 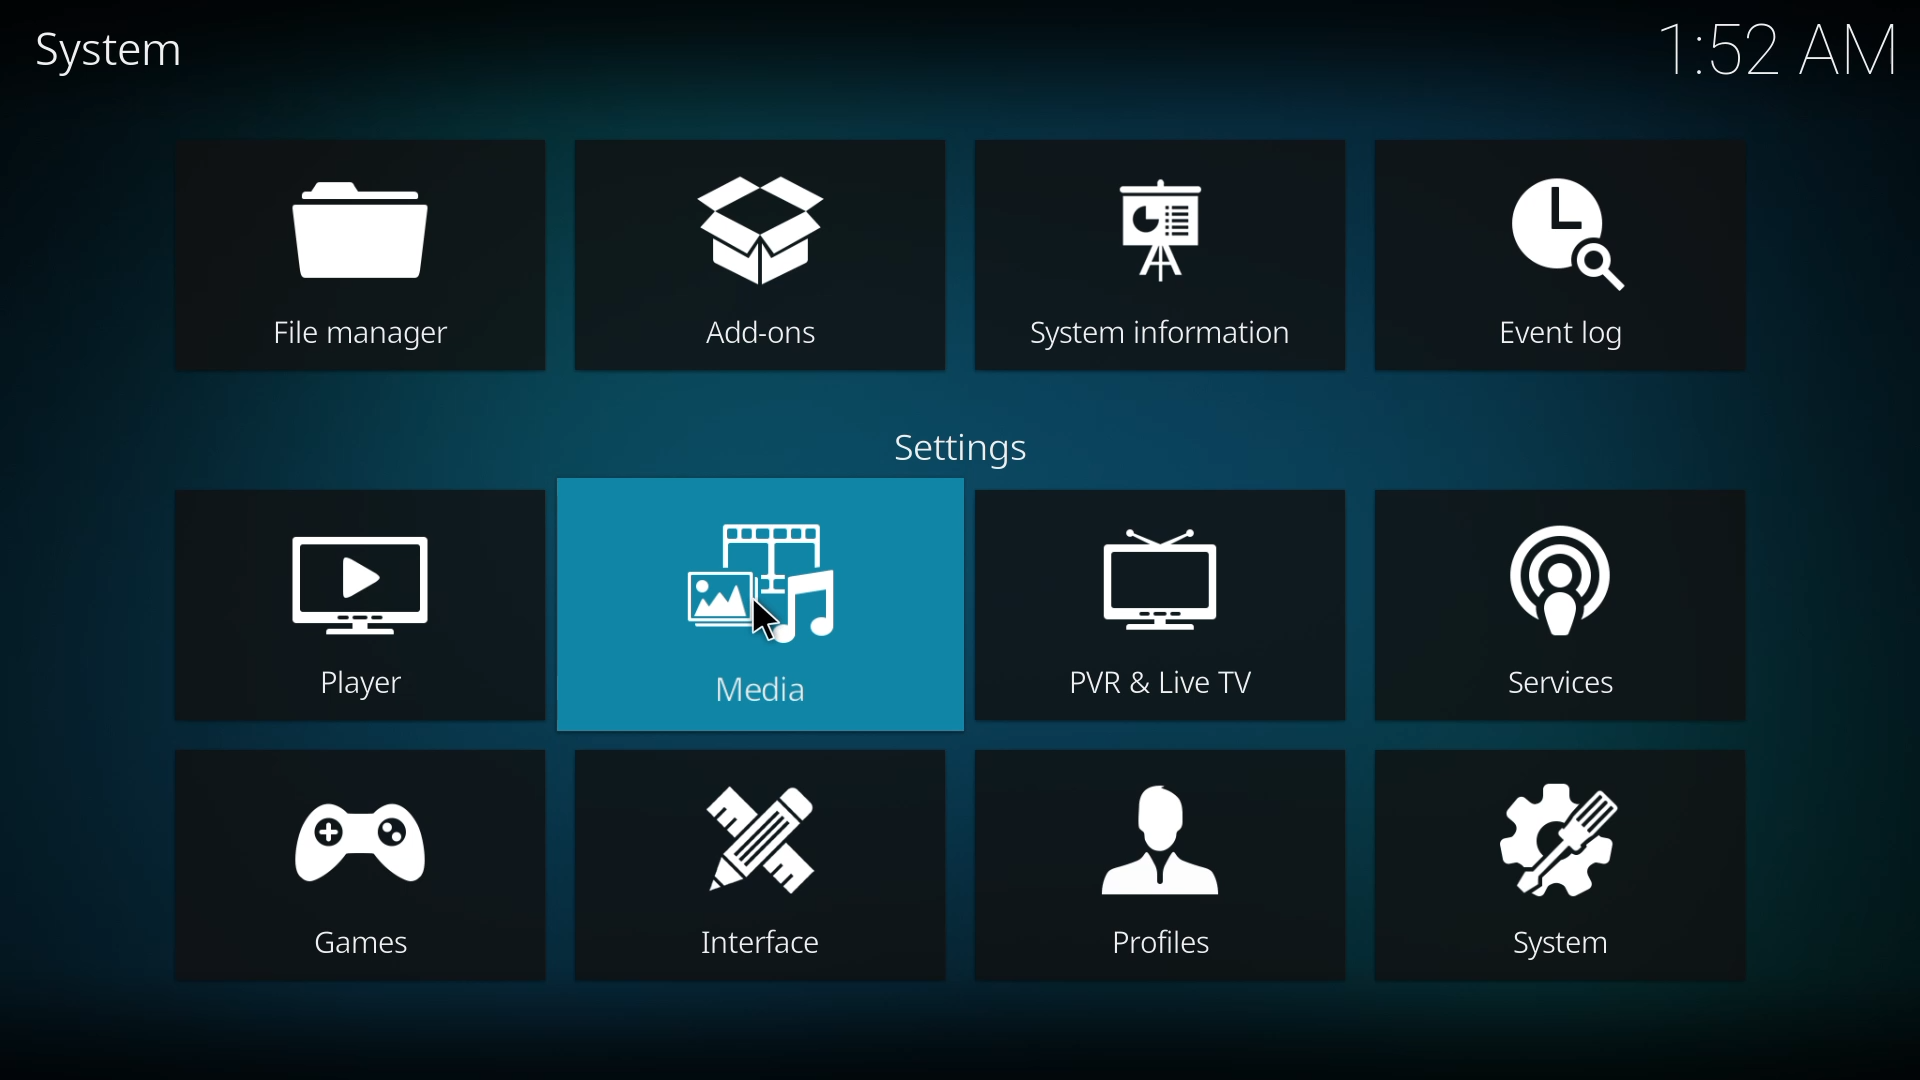 What do you see at coordinates (962, 452) in the screenshot?
I see `settings` at bounding box center [962, 452].